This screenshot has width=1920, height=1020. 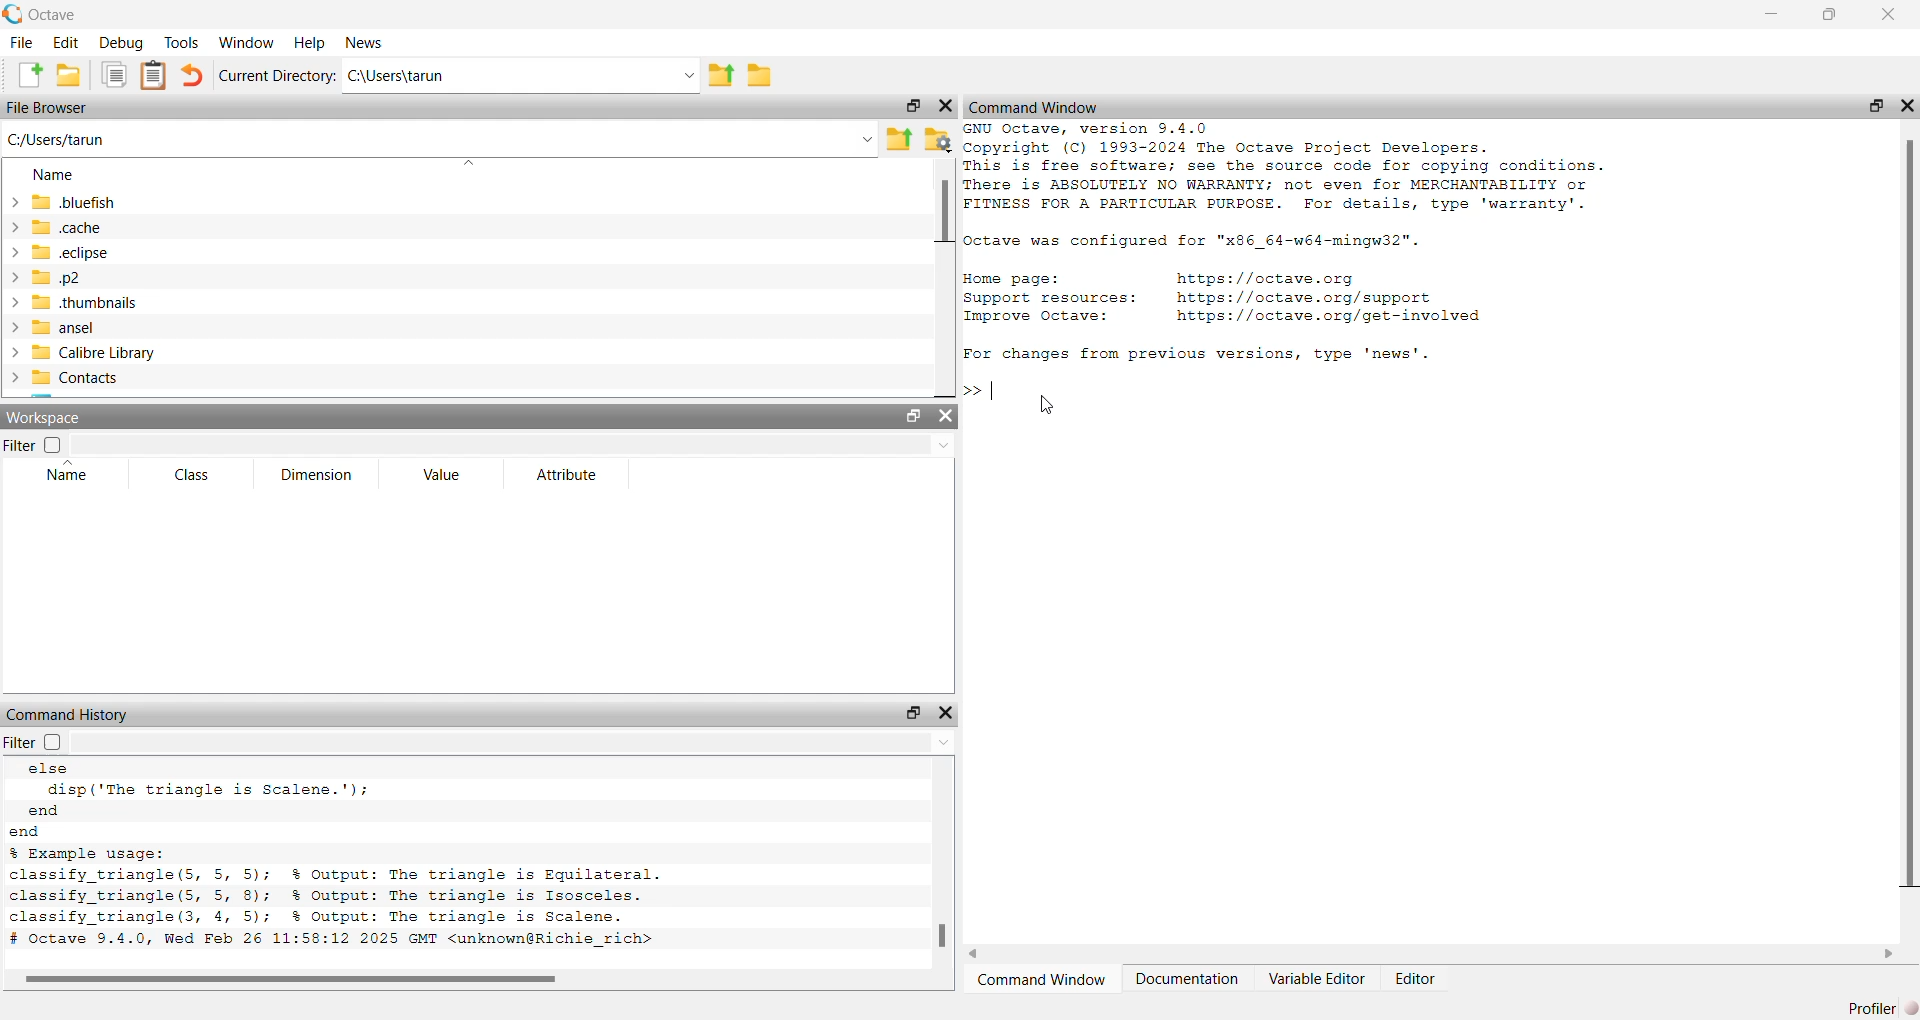 I want to click on workspace, so click(x=47, y=416).